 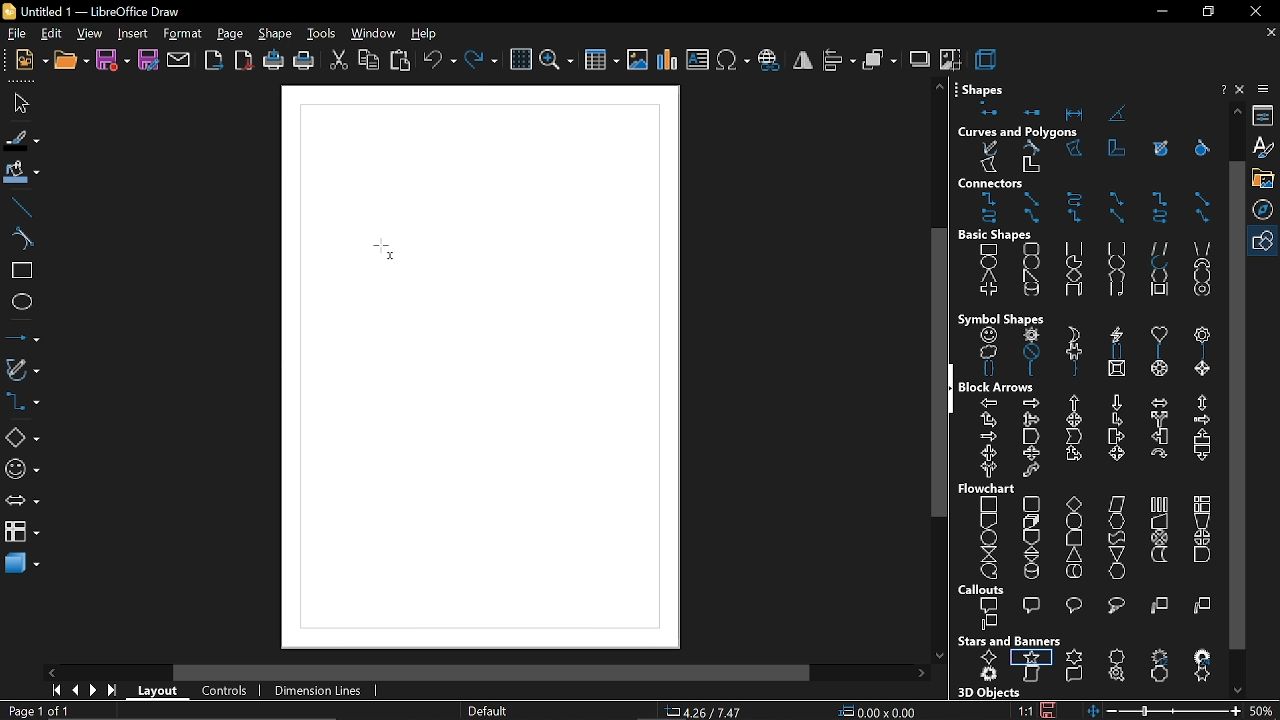 I want to click on connectors, so click(x=1088, y=210).